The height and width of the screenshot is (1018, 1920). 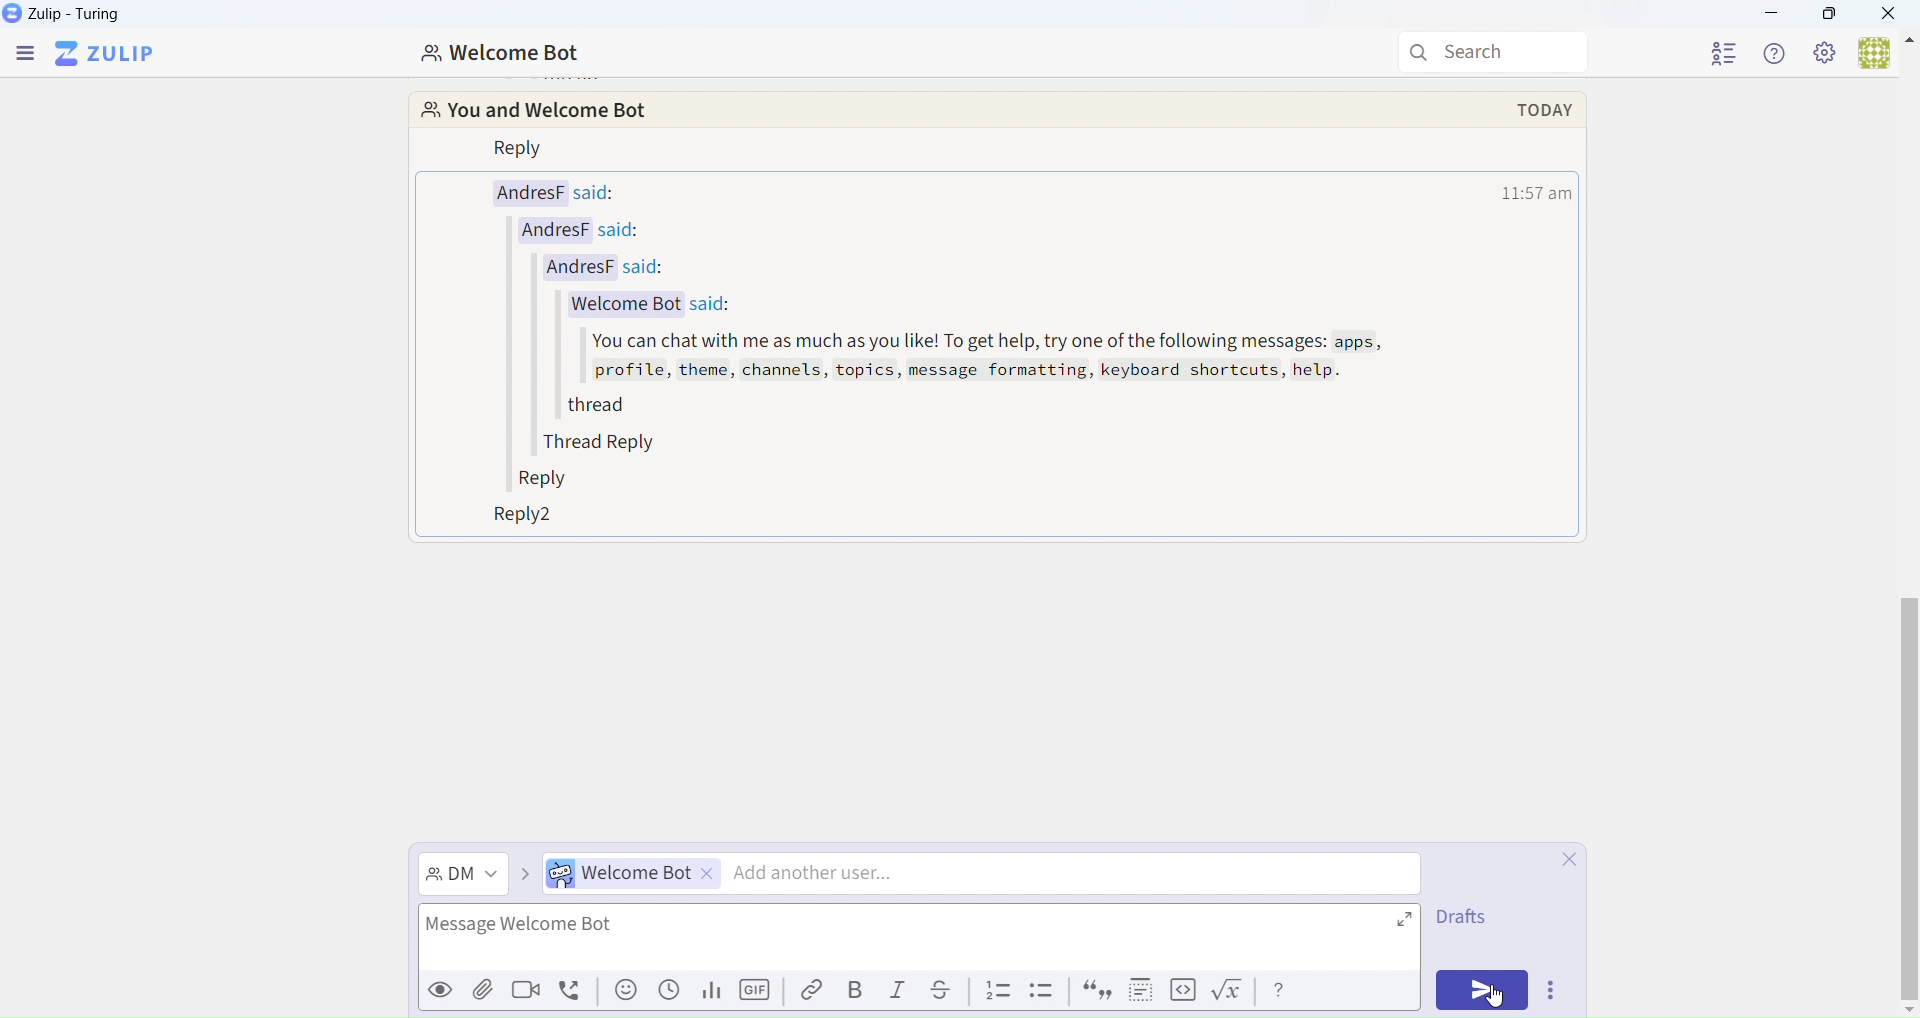 What do you see at coordinates (1499, 995) in the screenshot?
I see `cursor` at bounding box center [1499, 995].